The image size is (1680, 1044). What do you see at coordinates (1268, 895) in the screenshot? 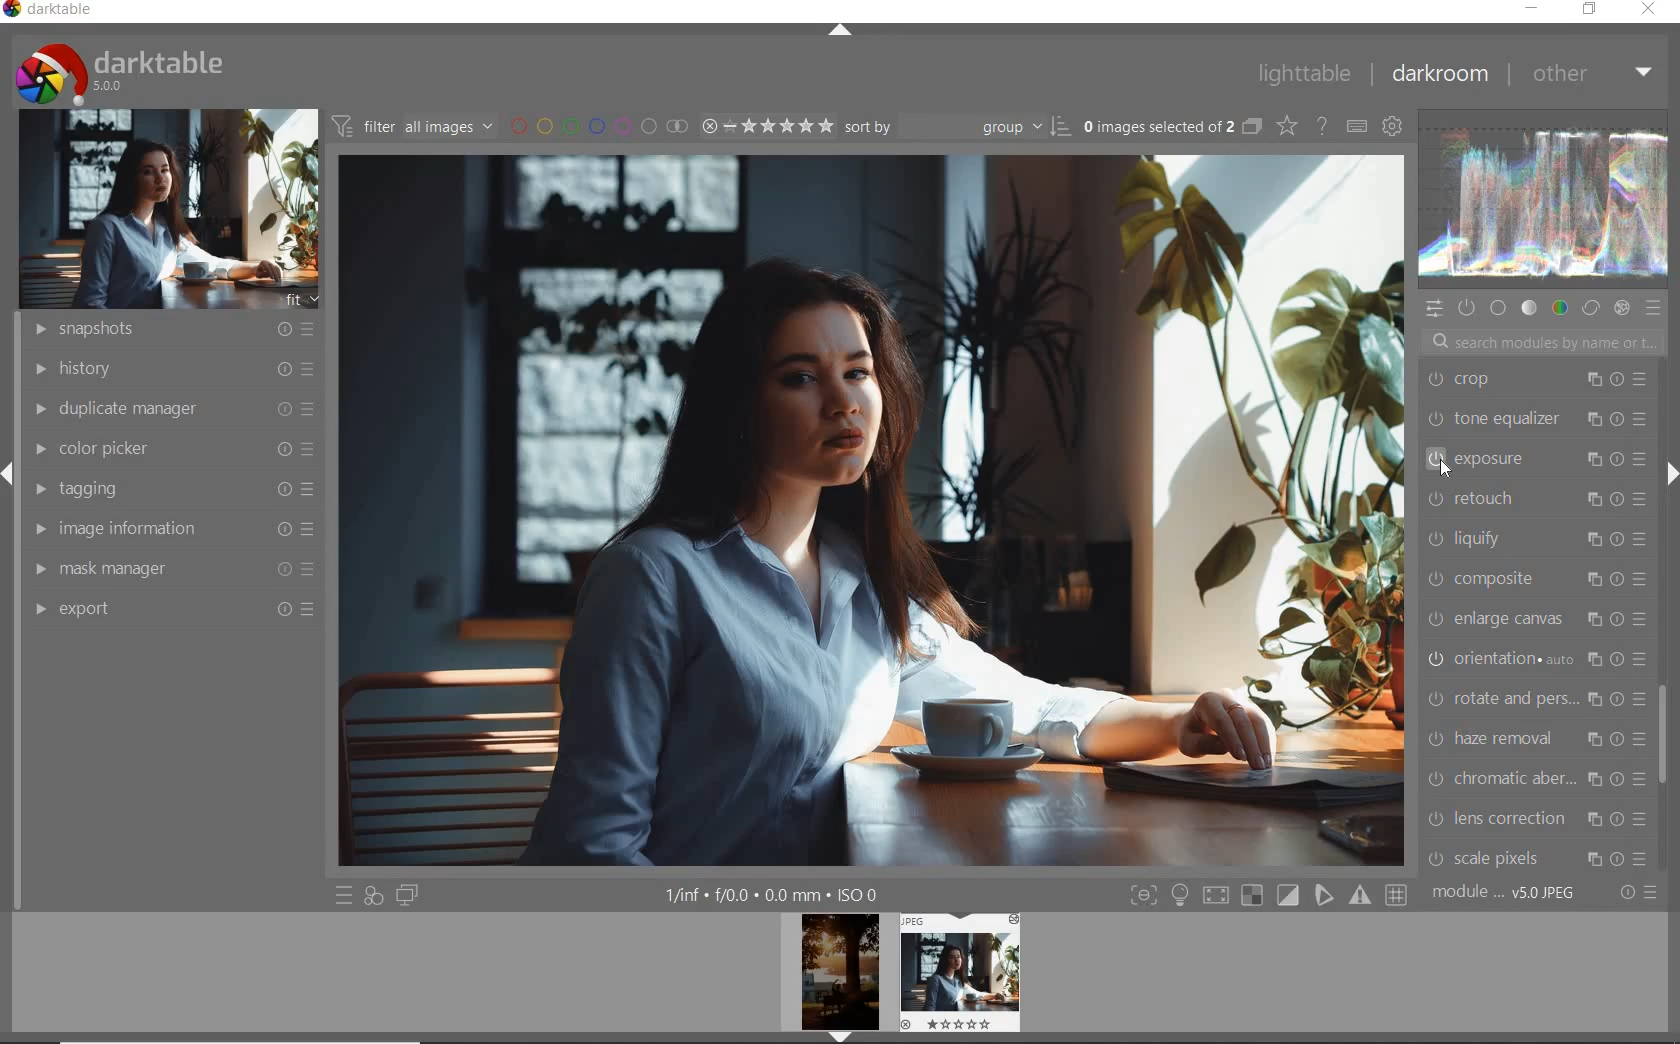
I see `TOGGLE MODE` at bounding box center [1268, 895].